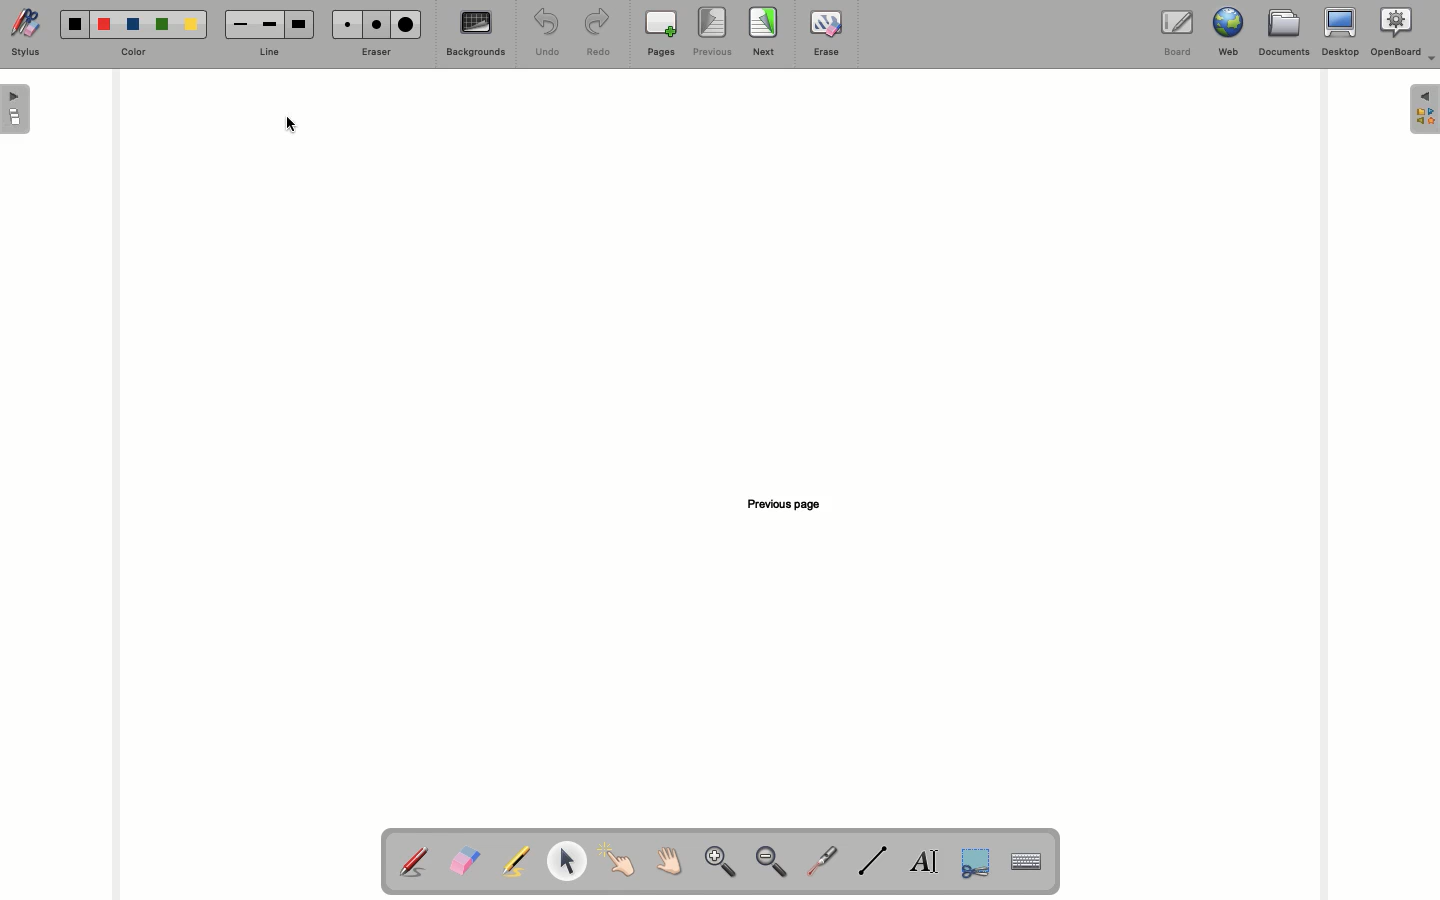  What do you see at coordinates (566, 861) in the screenshot?
I see `Select and modify objects` at bounding box center [566, 861].